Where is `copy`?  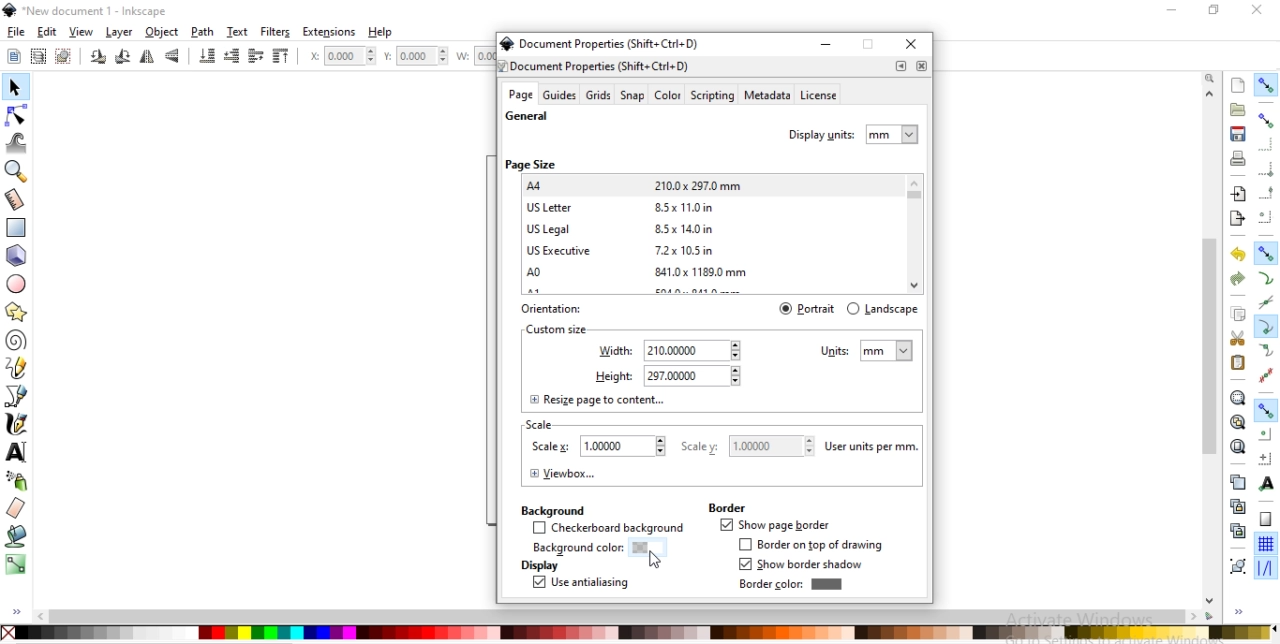 copy is located at coordinates (1238, 315).